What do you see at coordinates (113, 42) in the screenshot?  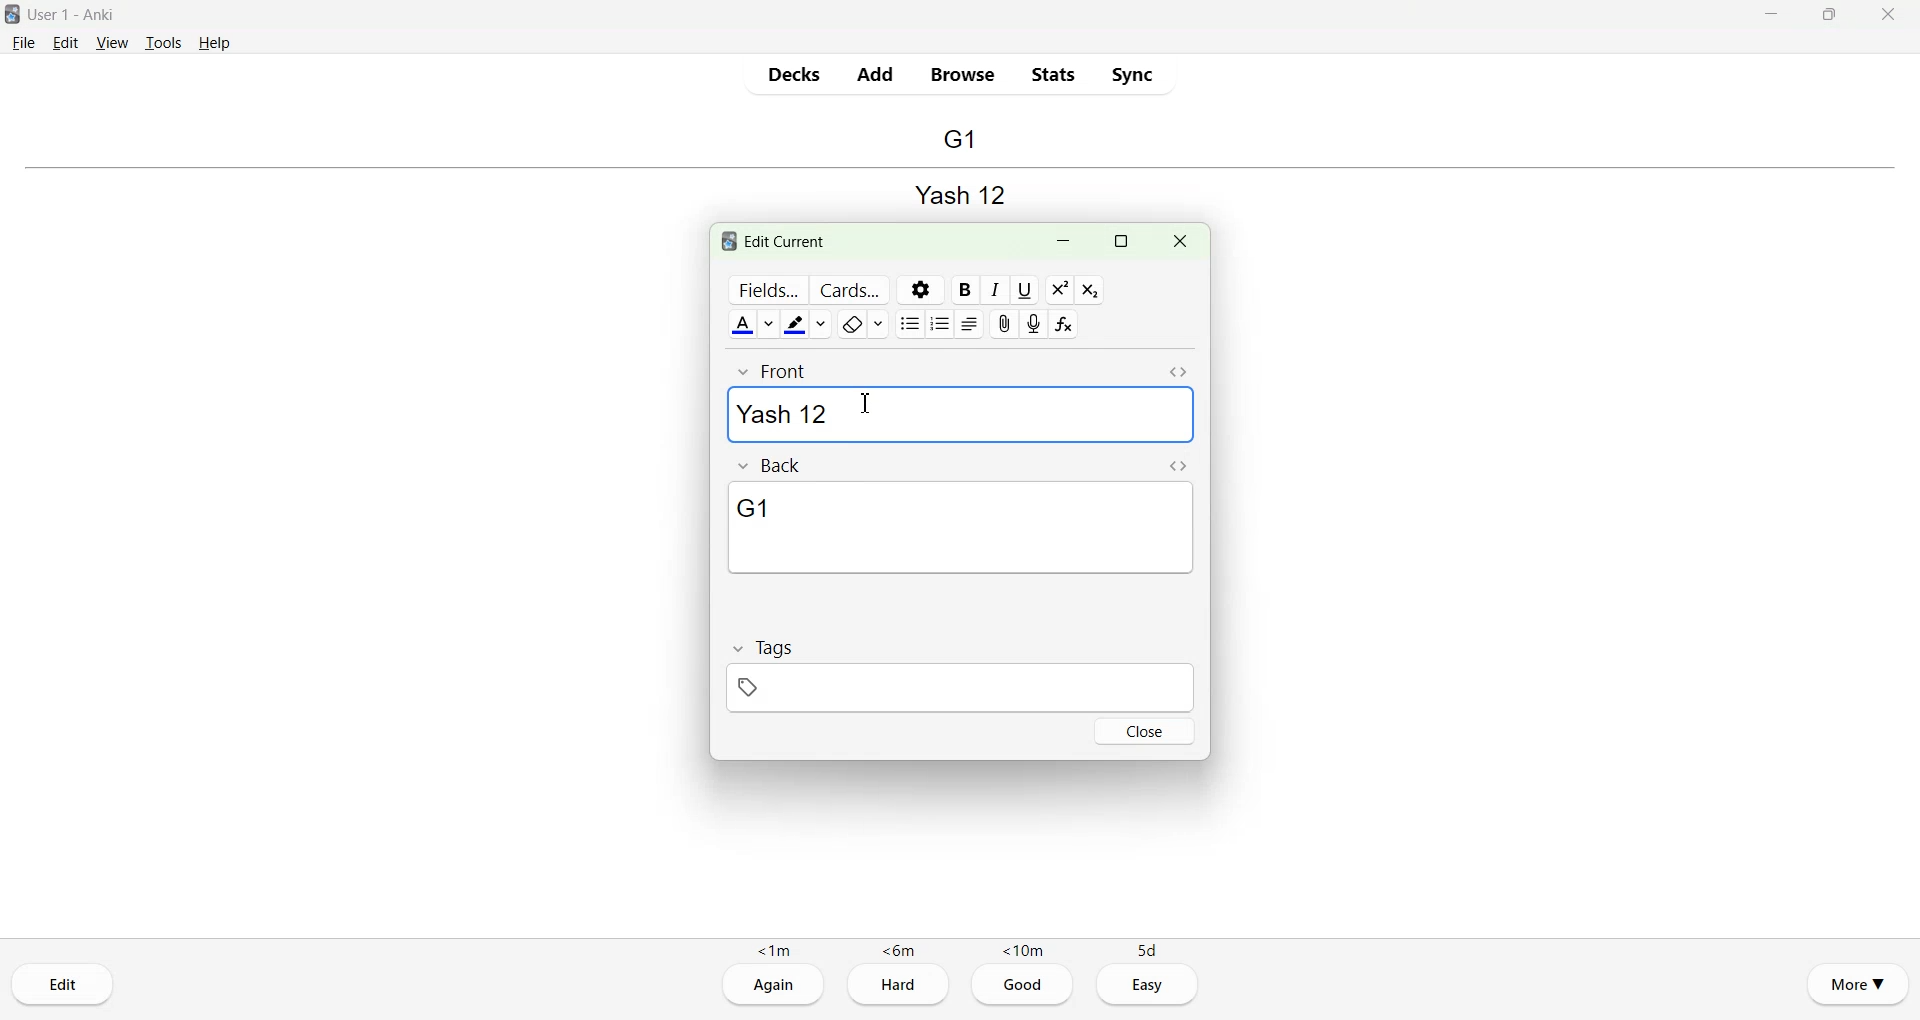 I see `View` at bounding box center [113, 42].